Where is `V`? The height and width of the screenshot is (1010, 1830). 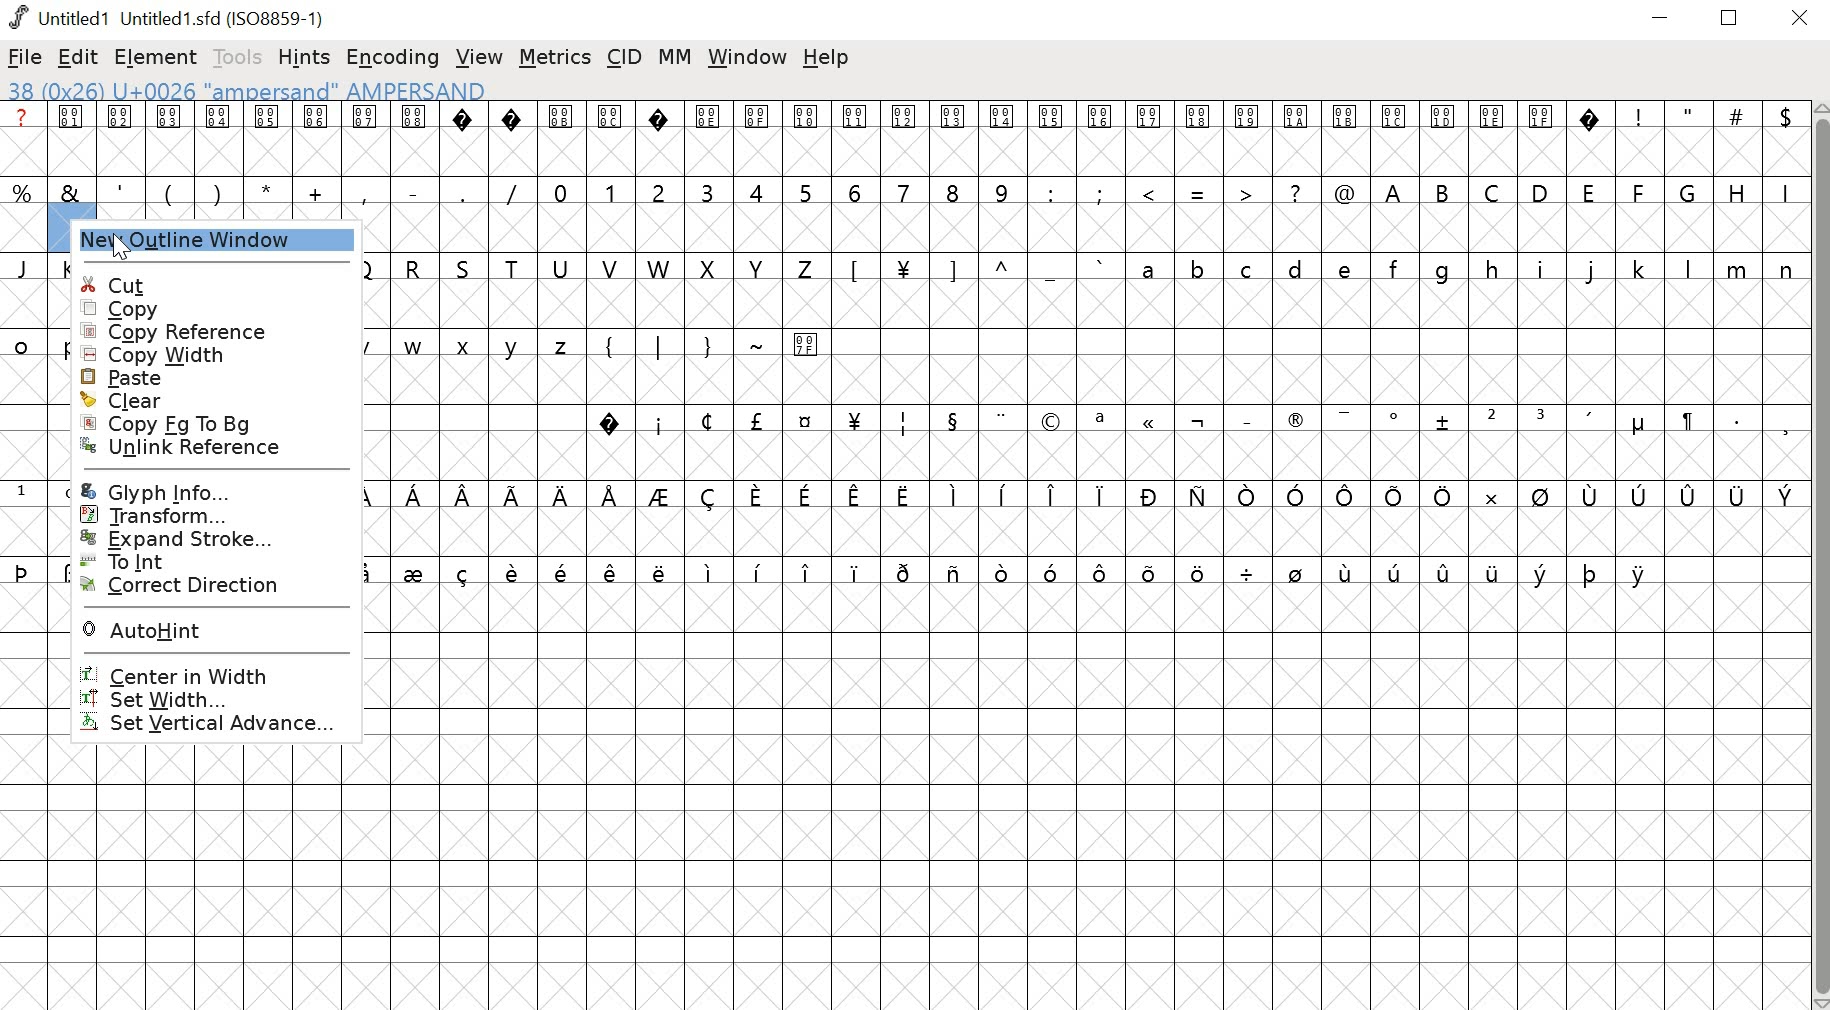 V is located at coordinates (612, 266).